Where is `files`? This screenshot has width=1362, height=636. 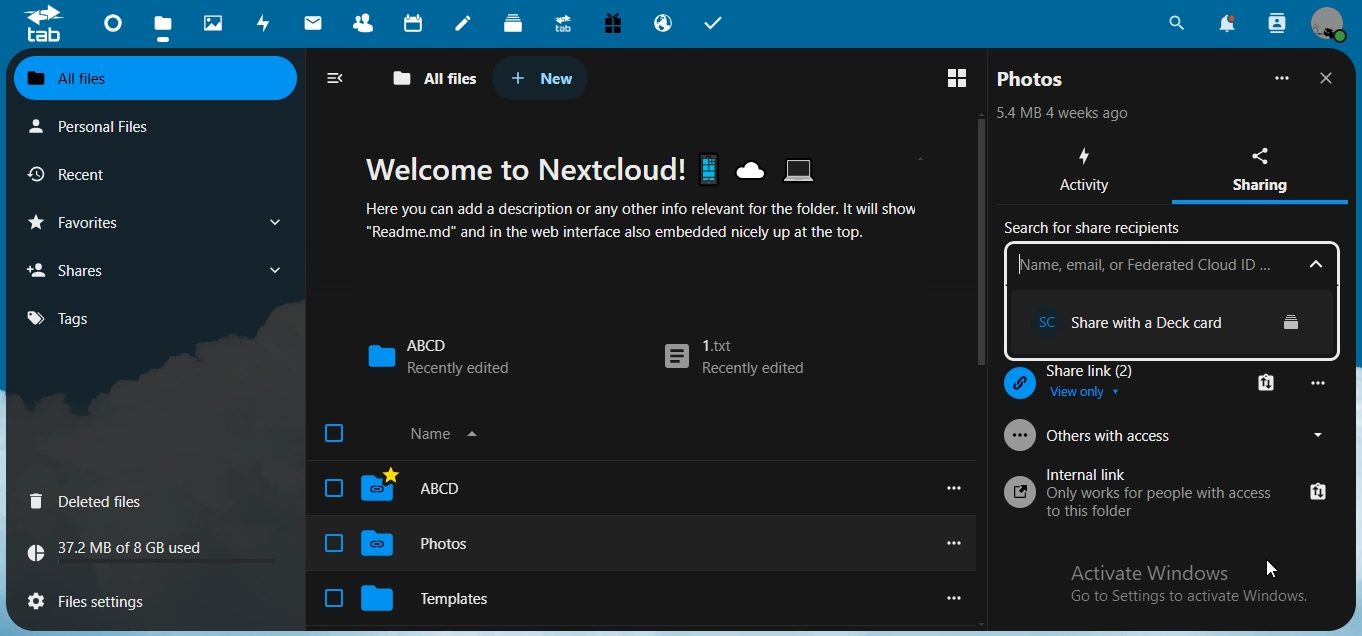 files is located at coordinates (99, 598).